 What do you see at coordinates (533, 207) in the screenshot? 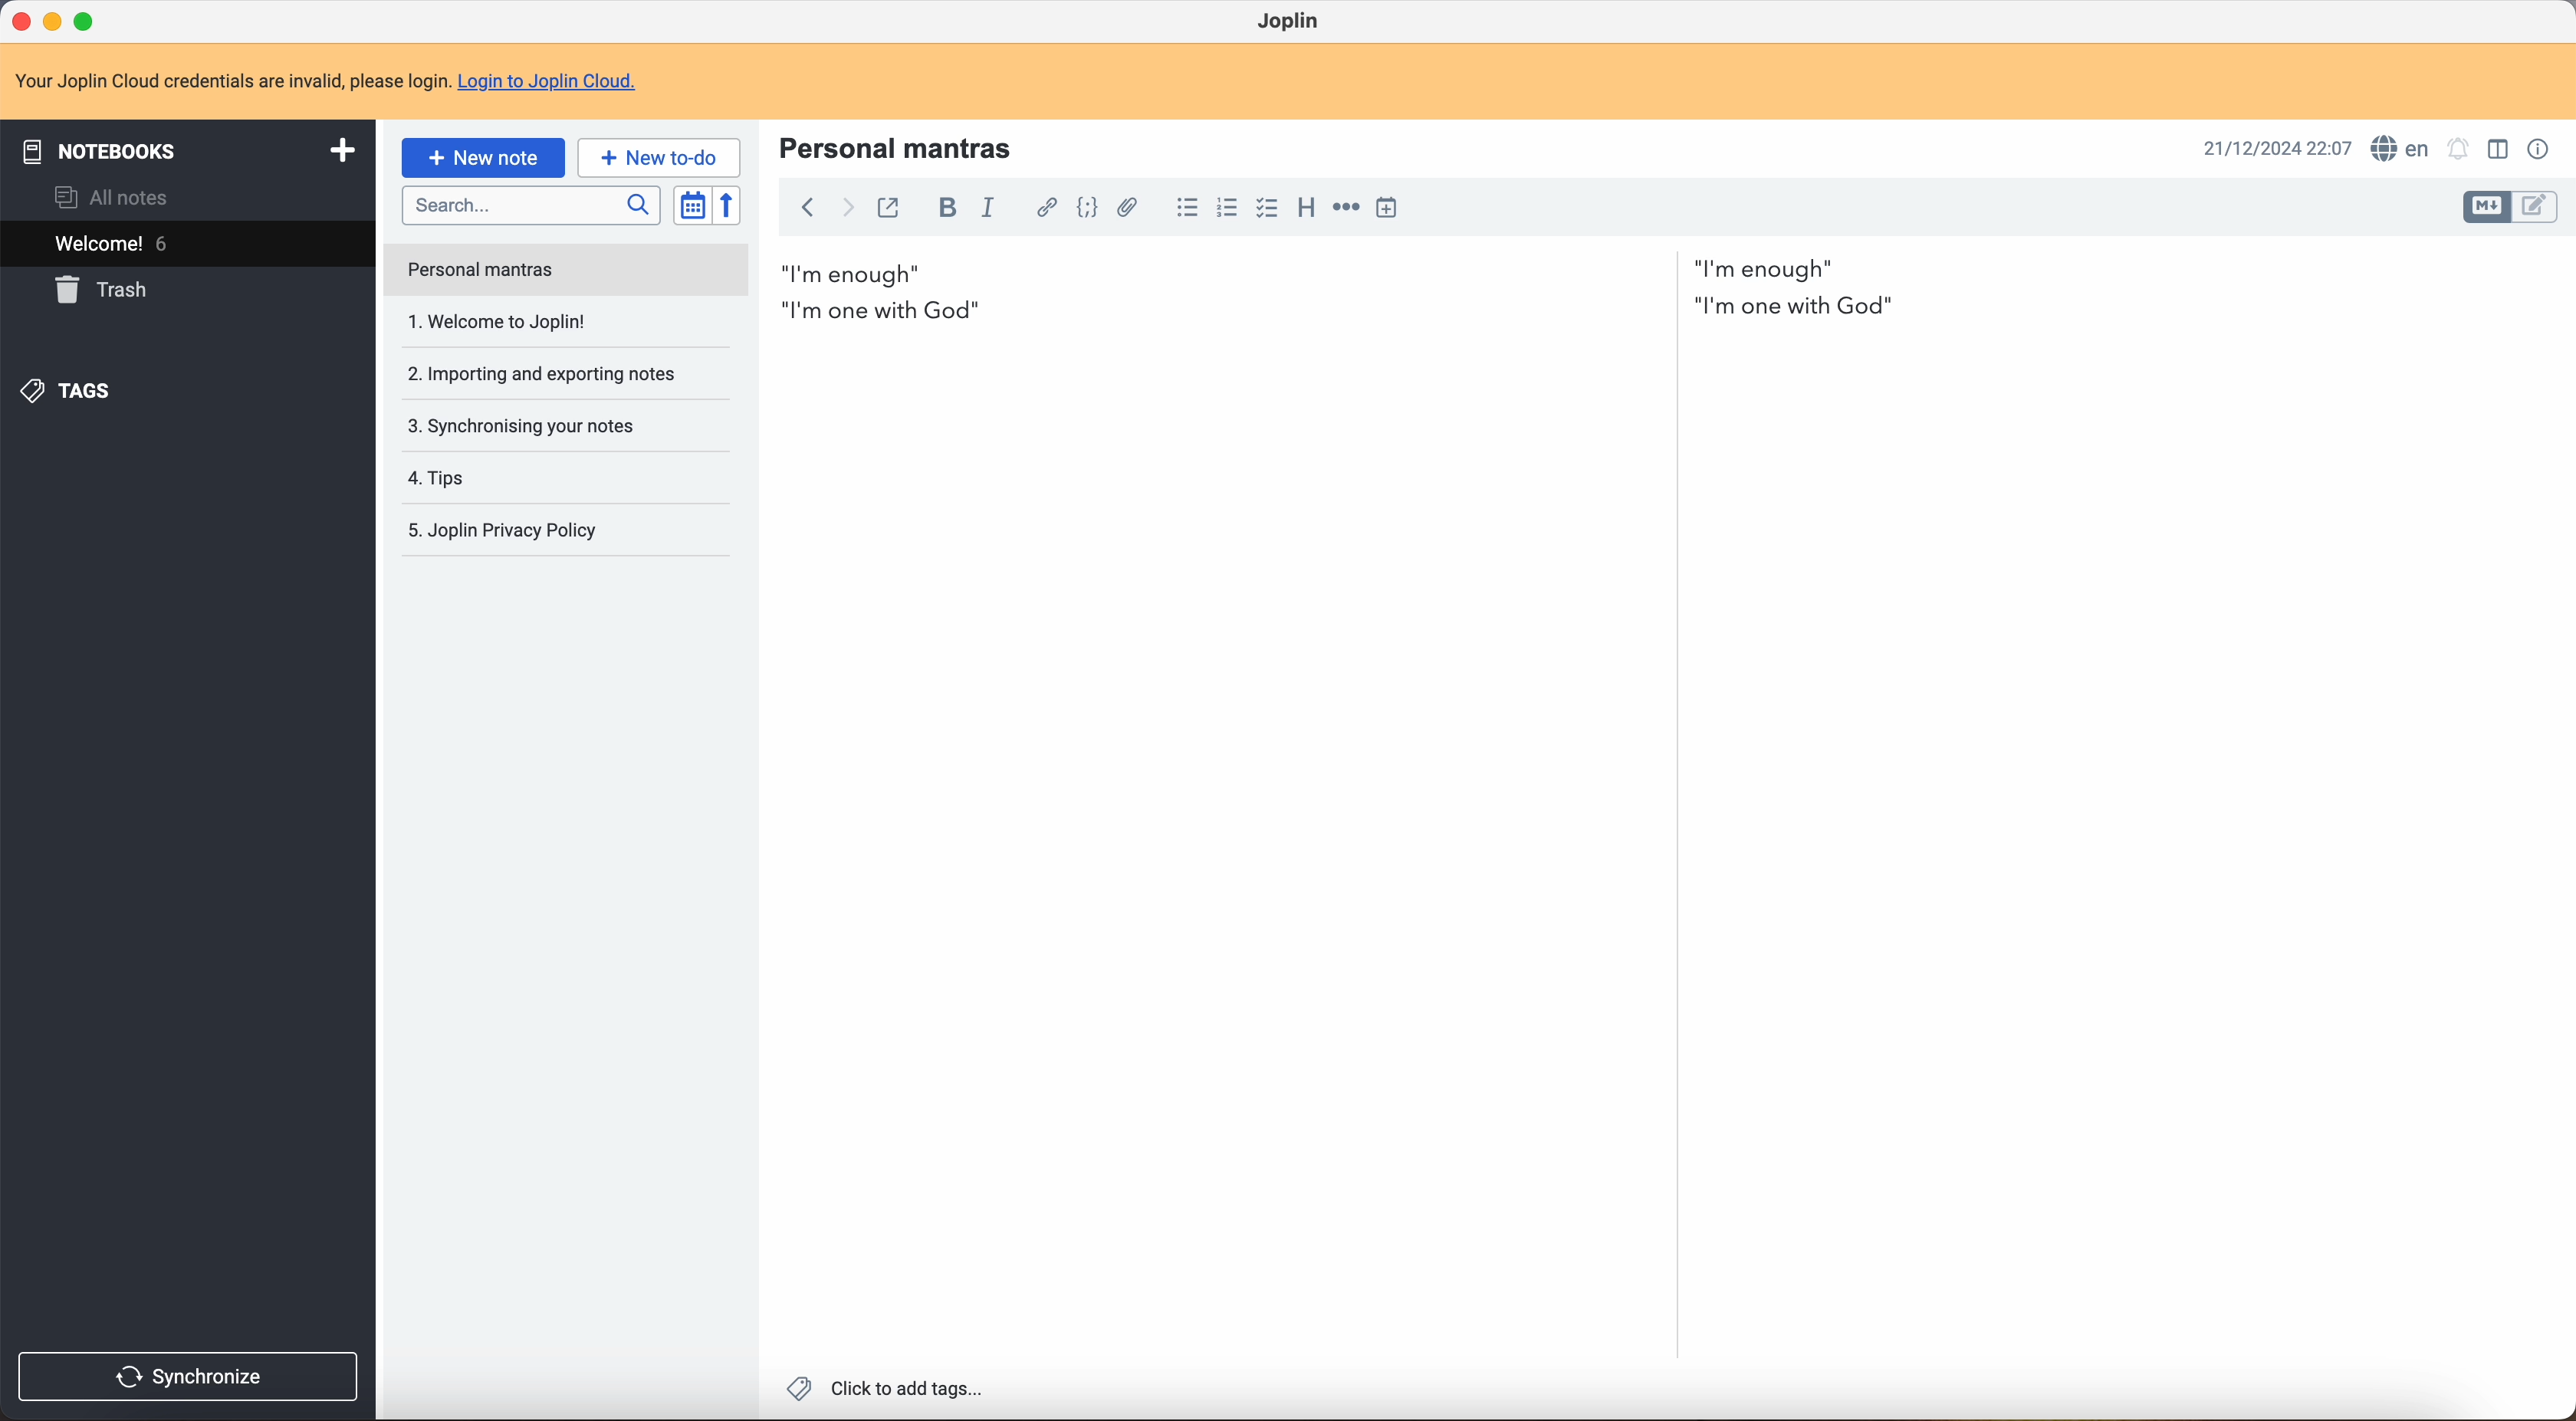
I see `search bar` at bounding box center [533, 207].